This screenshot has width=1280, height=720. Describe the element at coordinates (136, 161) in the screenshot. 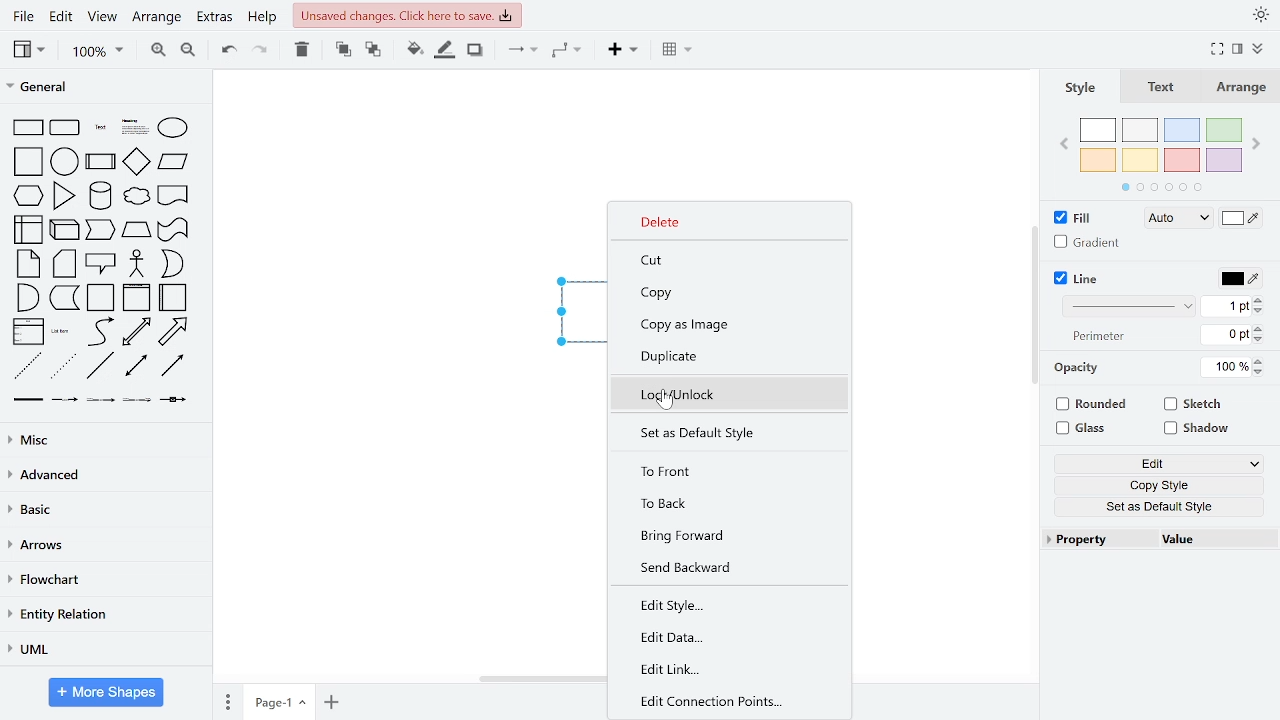

I see `diamond` at that location.